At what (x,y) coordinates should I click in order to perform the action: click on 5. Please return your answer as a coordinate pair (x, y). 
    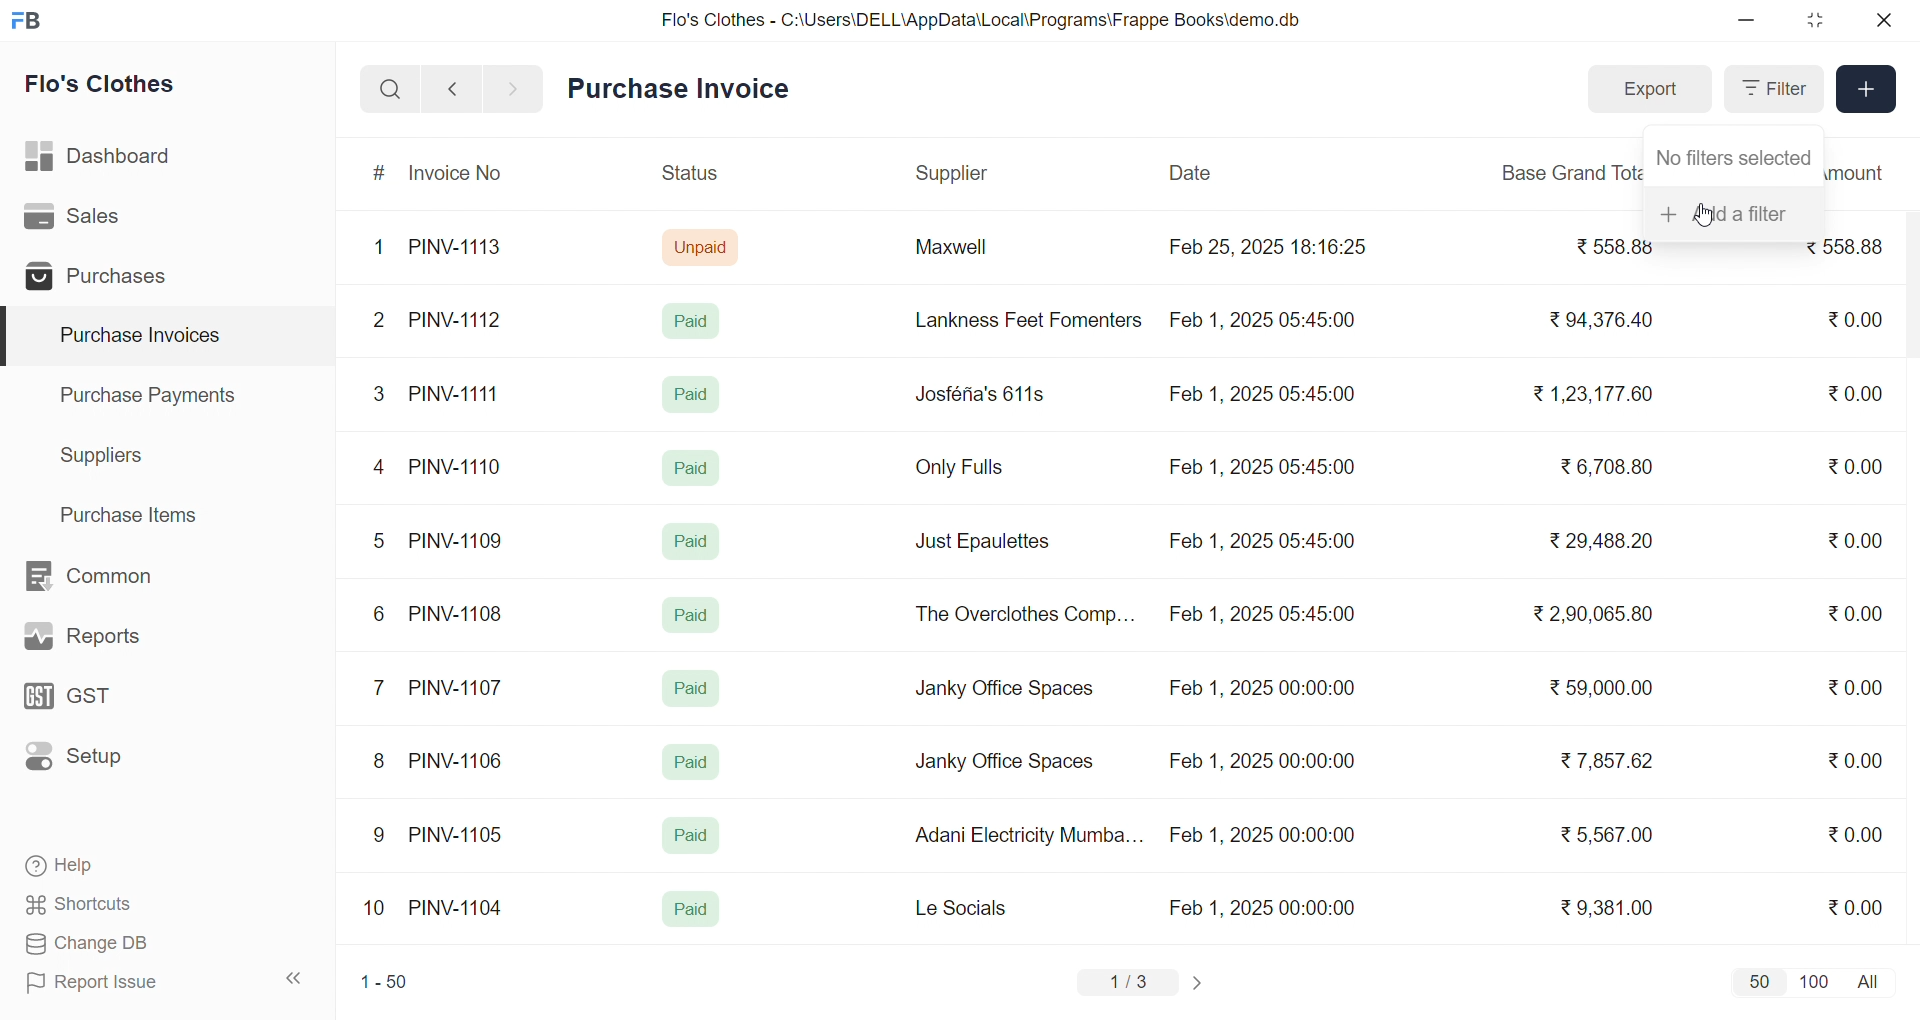
    Looking at the image, I should click on (378, 540).